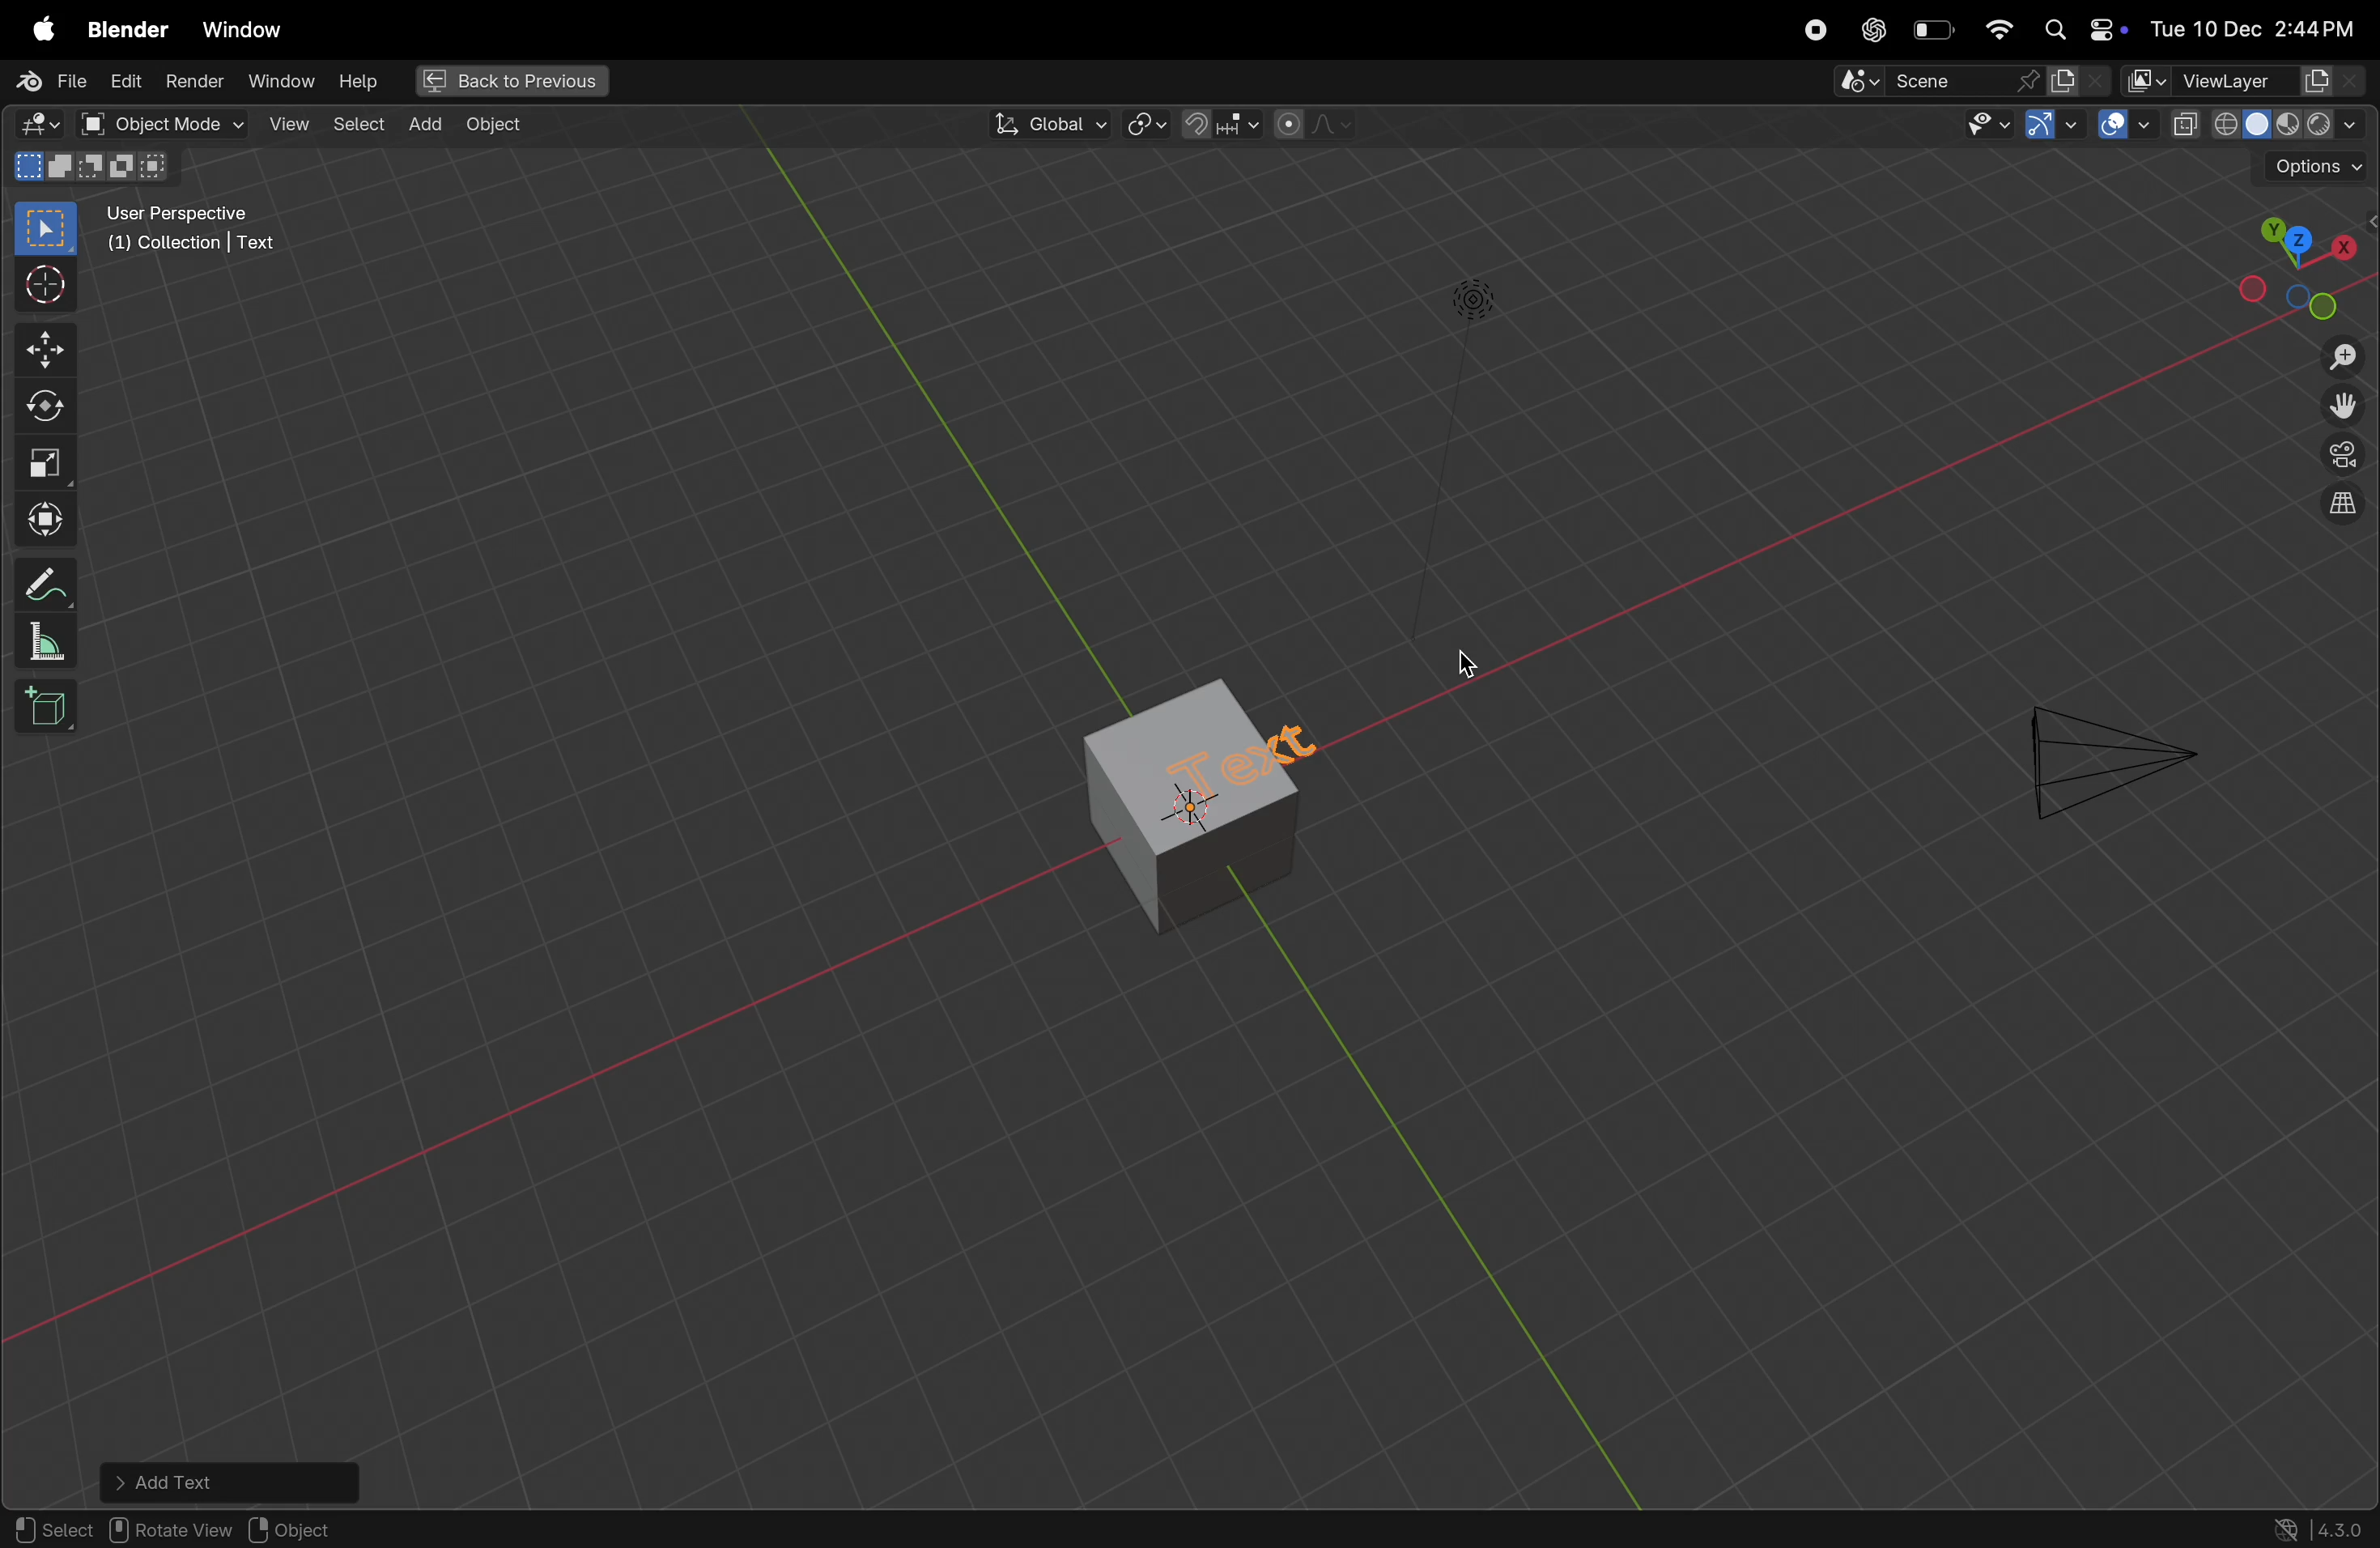 This screenshot has width=2380, height=1548. Describe the element at coordinates (512, 82) in the screenshot. I see `Back previous` at that location.